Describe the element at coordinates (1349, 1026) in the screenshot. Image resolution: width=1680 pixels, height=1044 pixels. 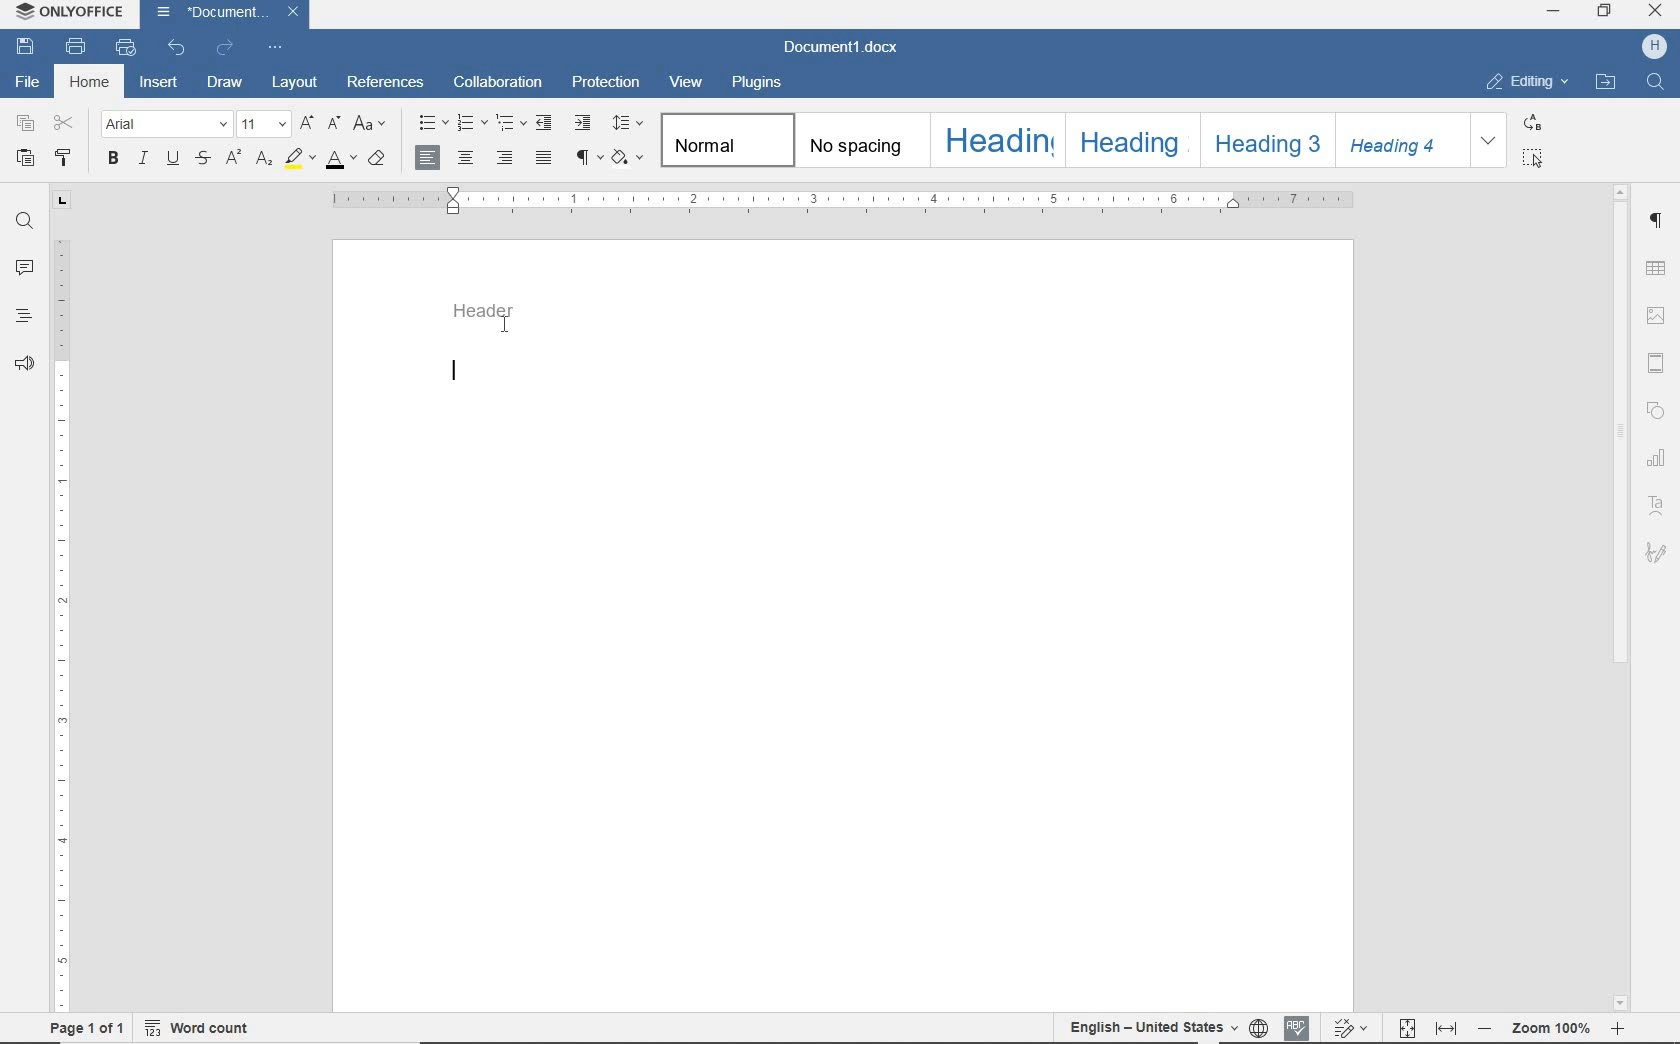
I see `track changes` at that location.